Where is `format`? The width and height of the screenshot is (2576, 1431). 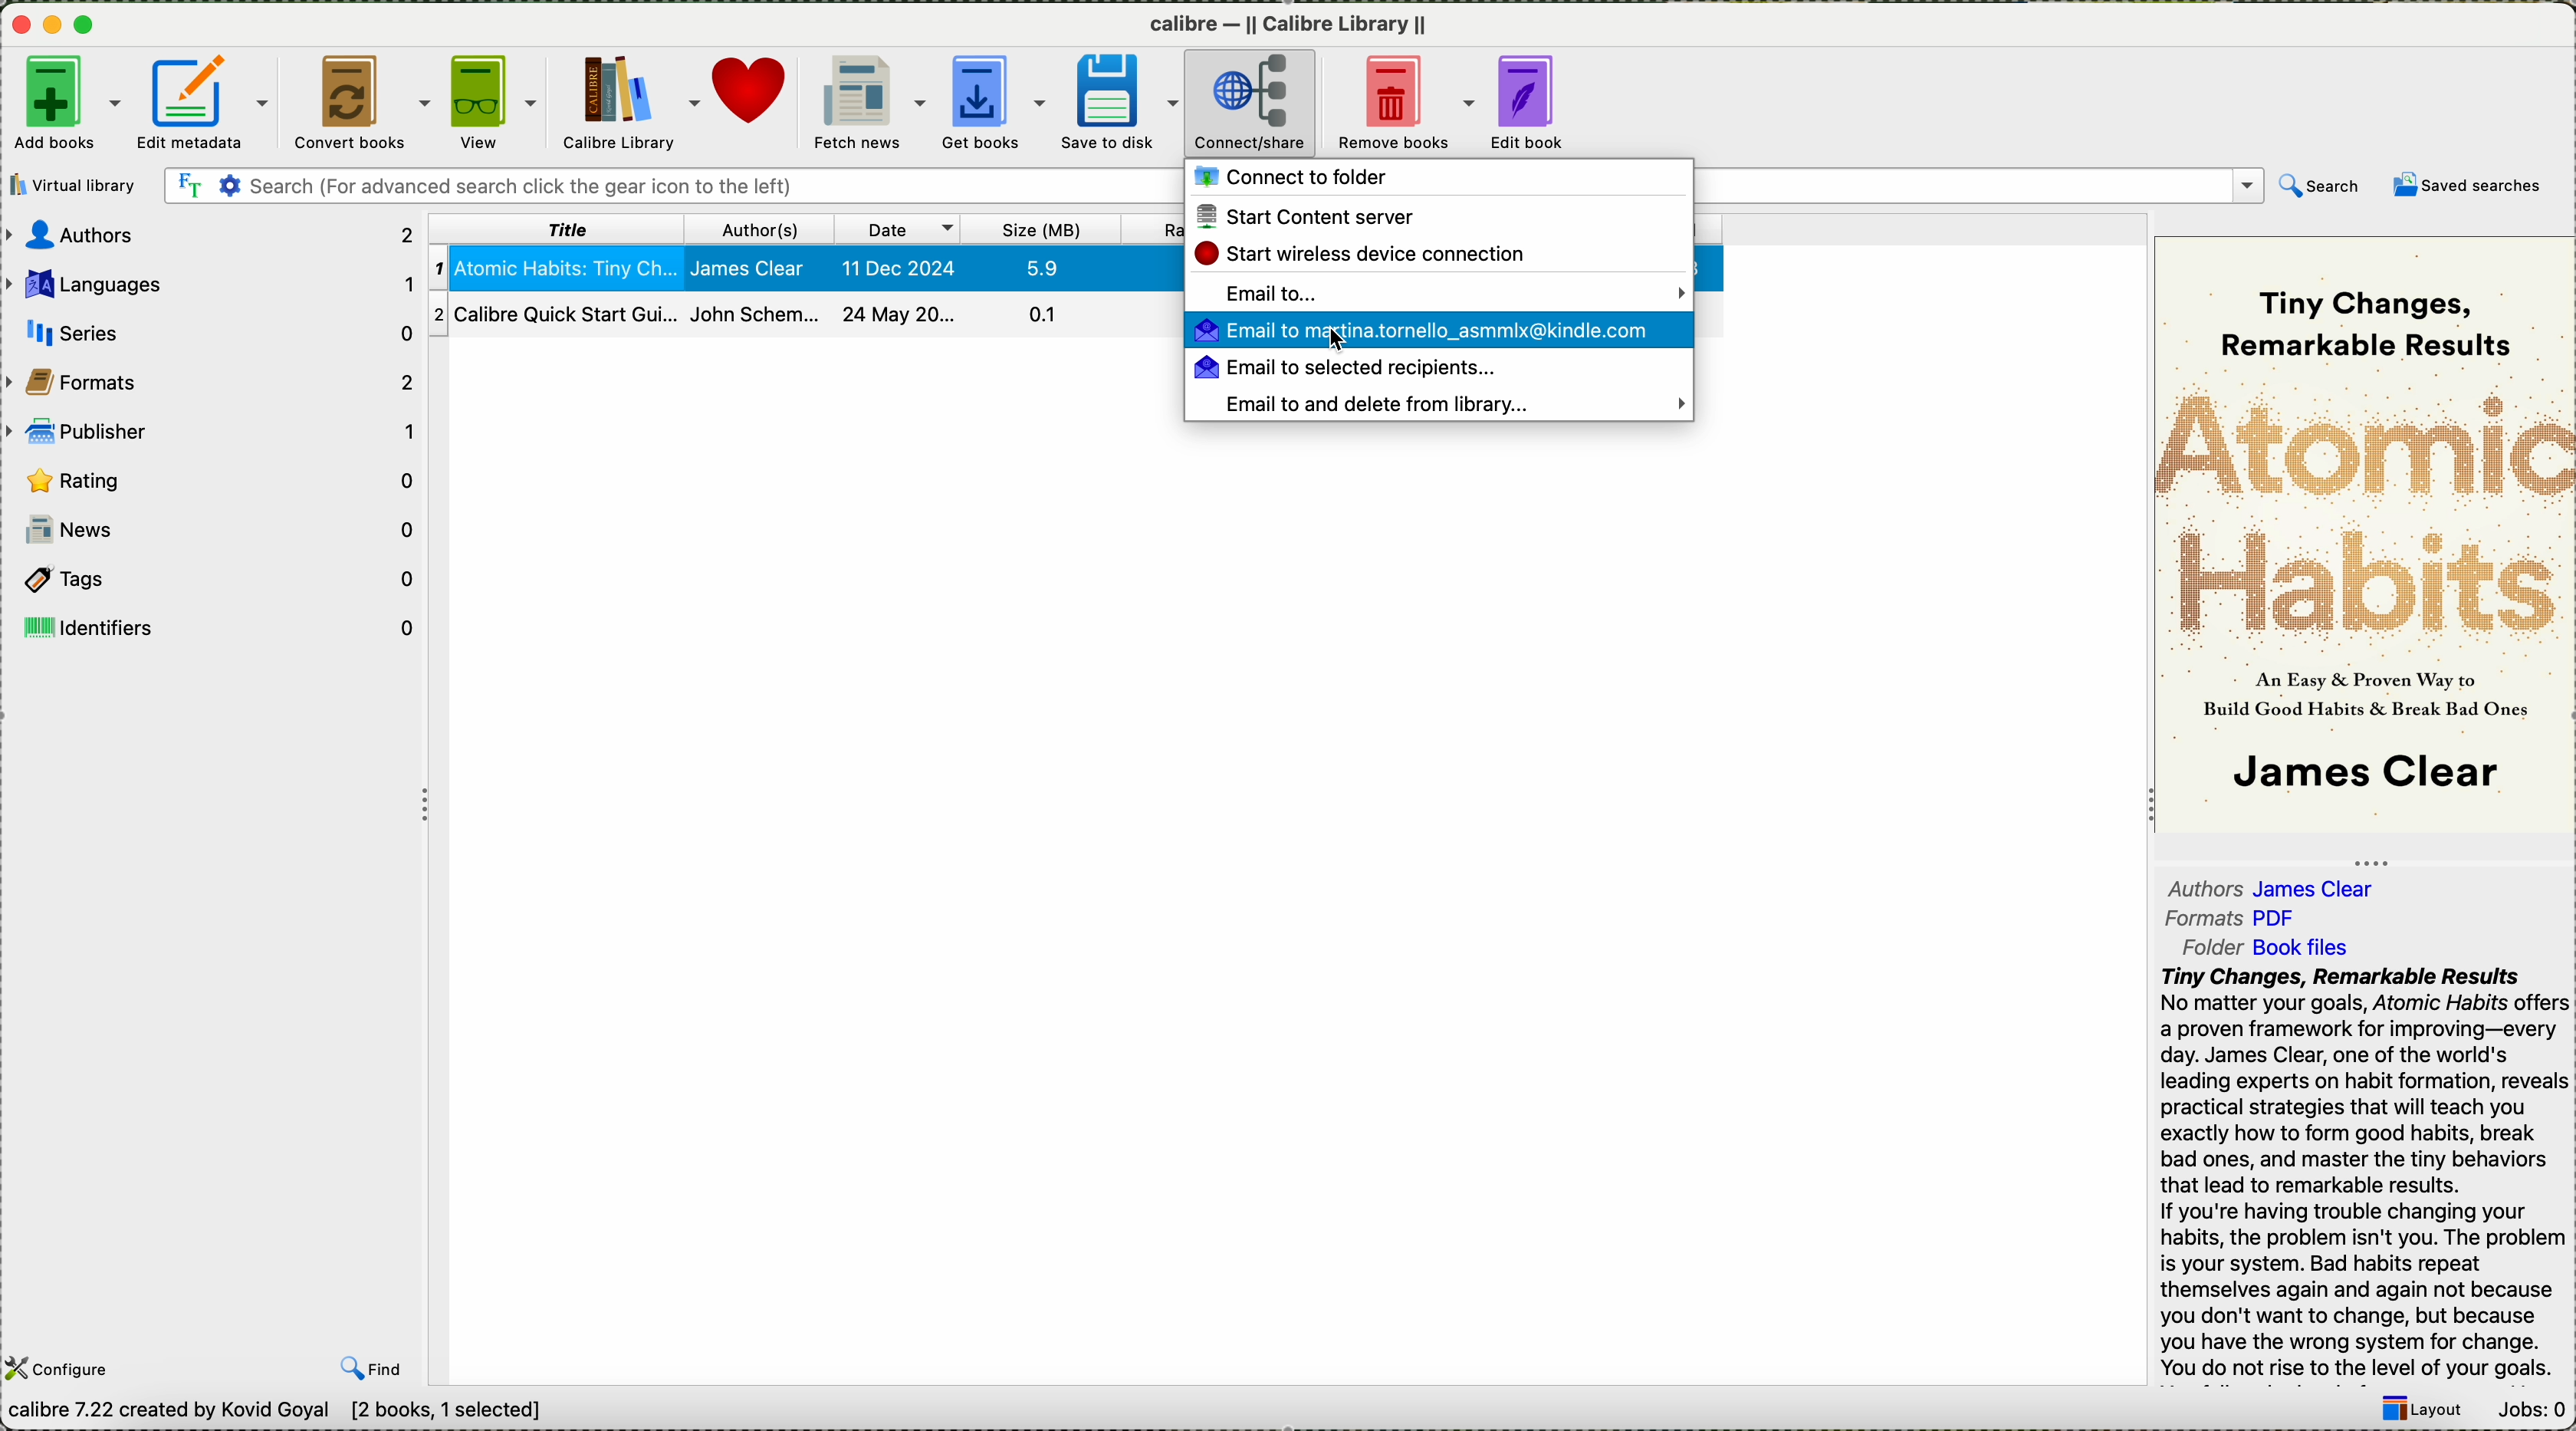
format is located at coordinates (2236, 920).